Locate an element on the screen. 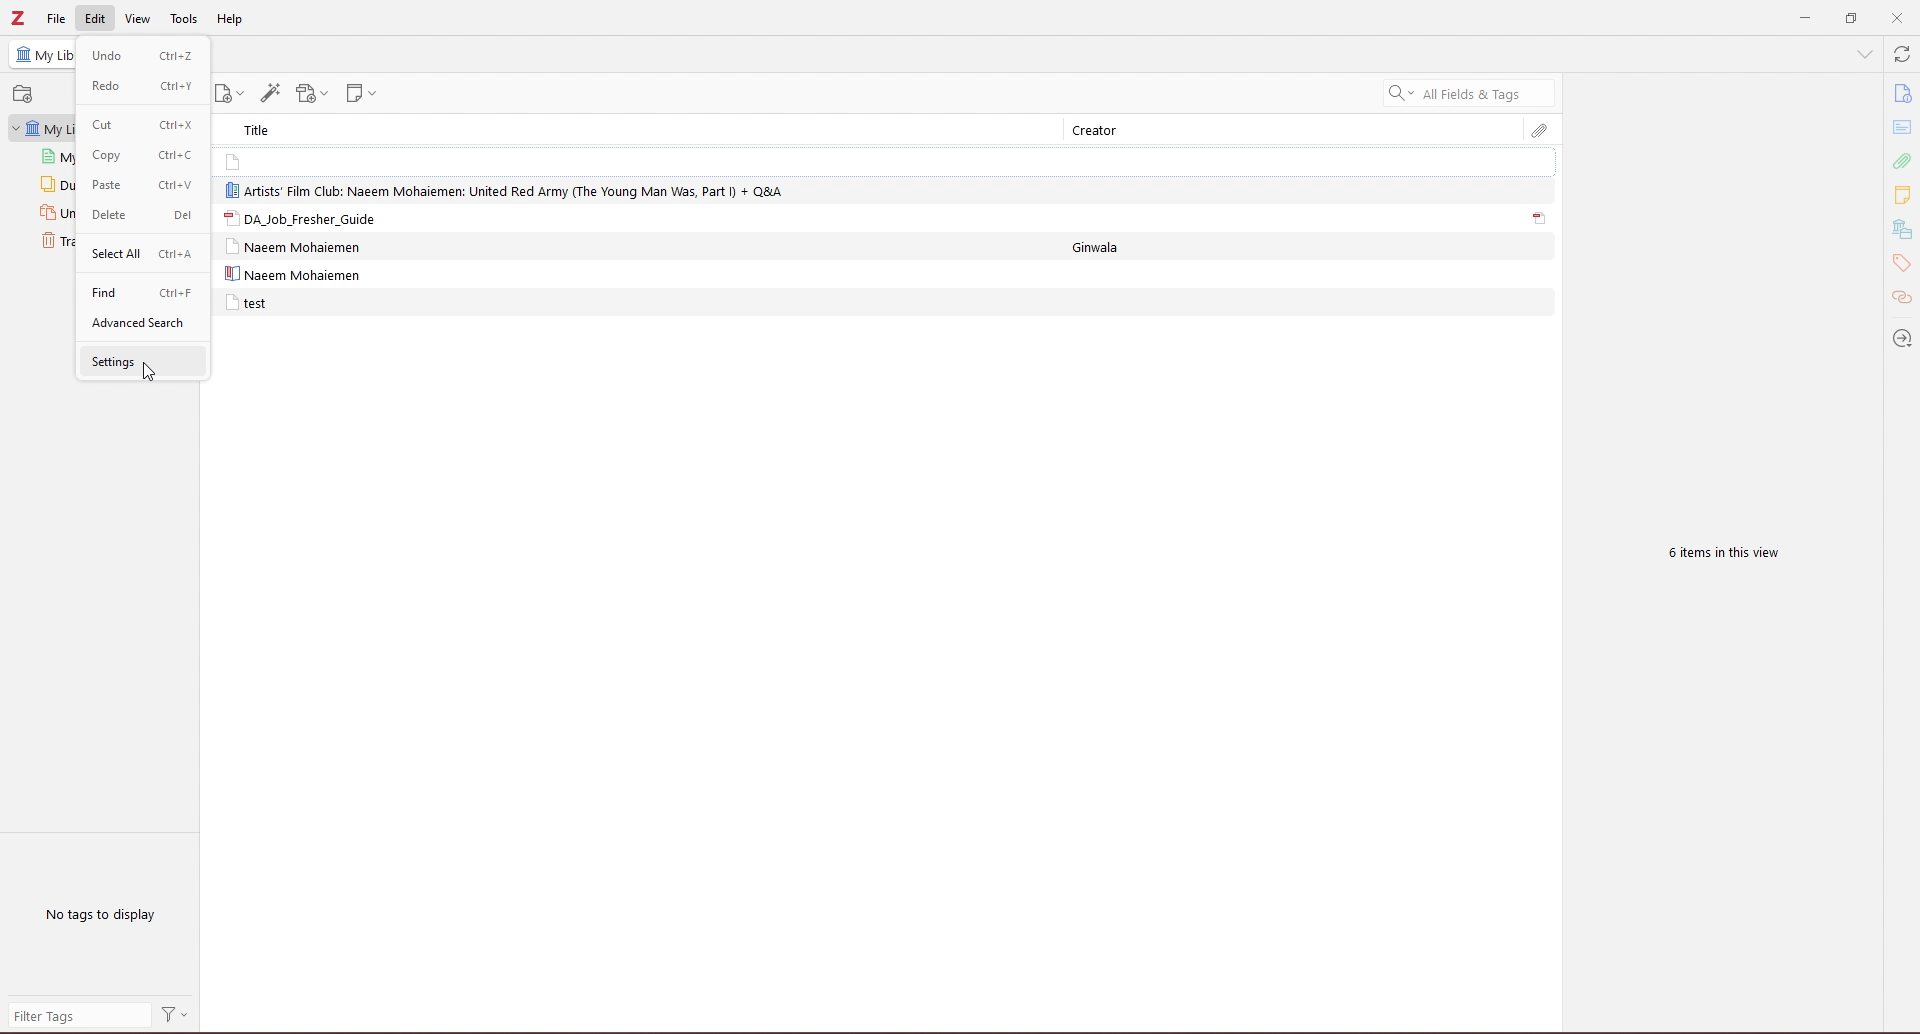 The image size is (1920, 1034). filter is located at coordinates (176, 1016).